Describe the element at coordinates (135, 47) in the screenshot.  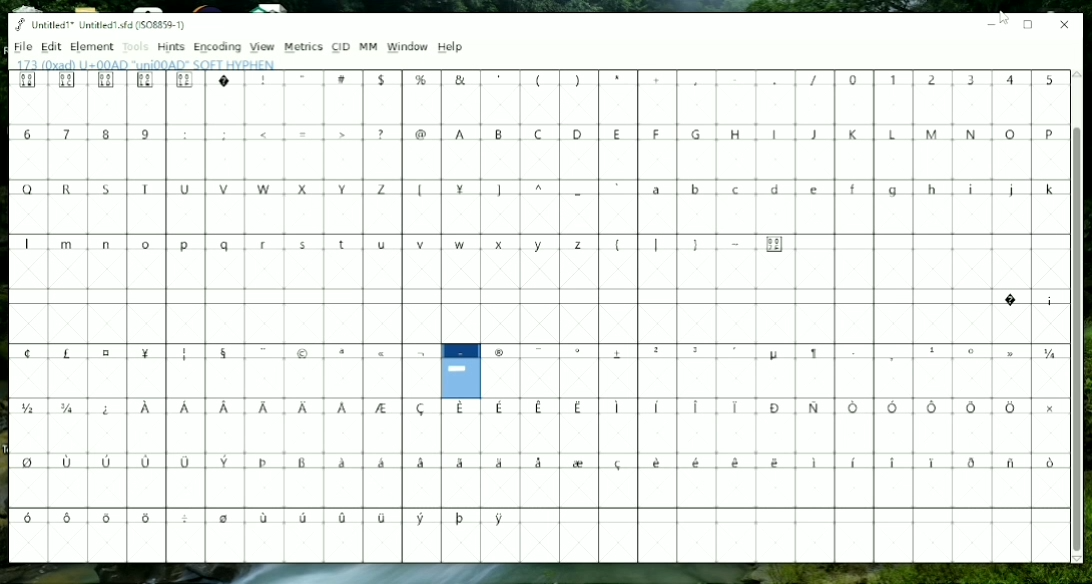
I see `Tools` at that location.